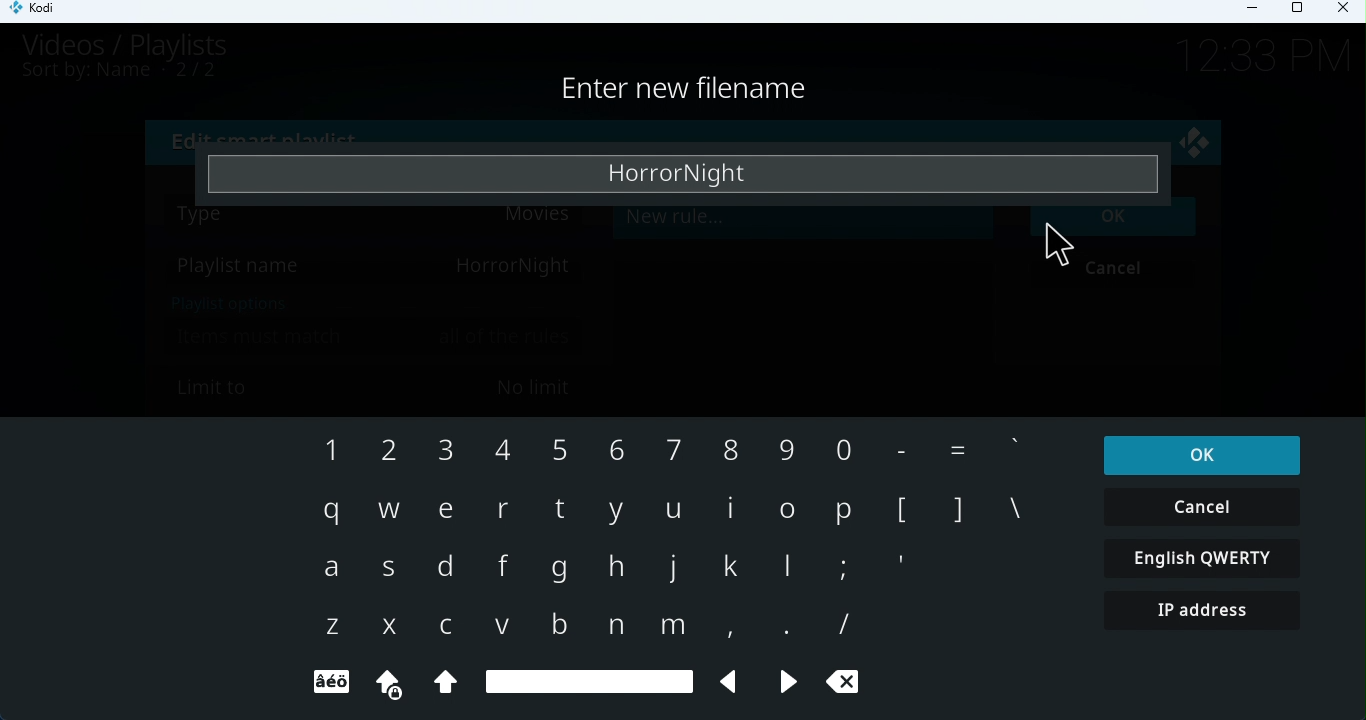 The width and height of the screenshot is (1366, 720). What do you see at coordinates (1060, 245) in the screenshot?
I see `Cursor` at bounding box center [1060, 245].